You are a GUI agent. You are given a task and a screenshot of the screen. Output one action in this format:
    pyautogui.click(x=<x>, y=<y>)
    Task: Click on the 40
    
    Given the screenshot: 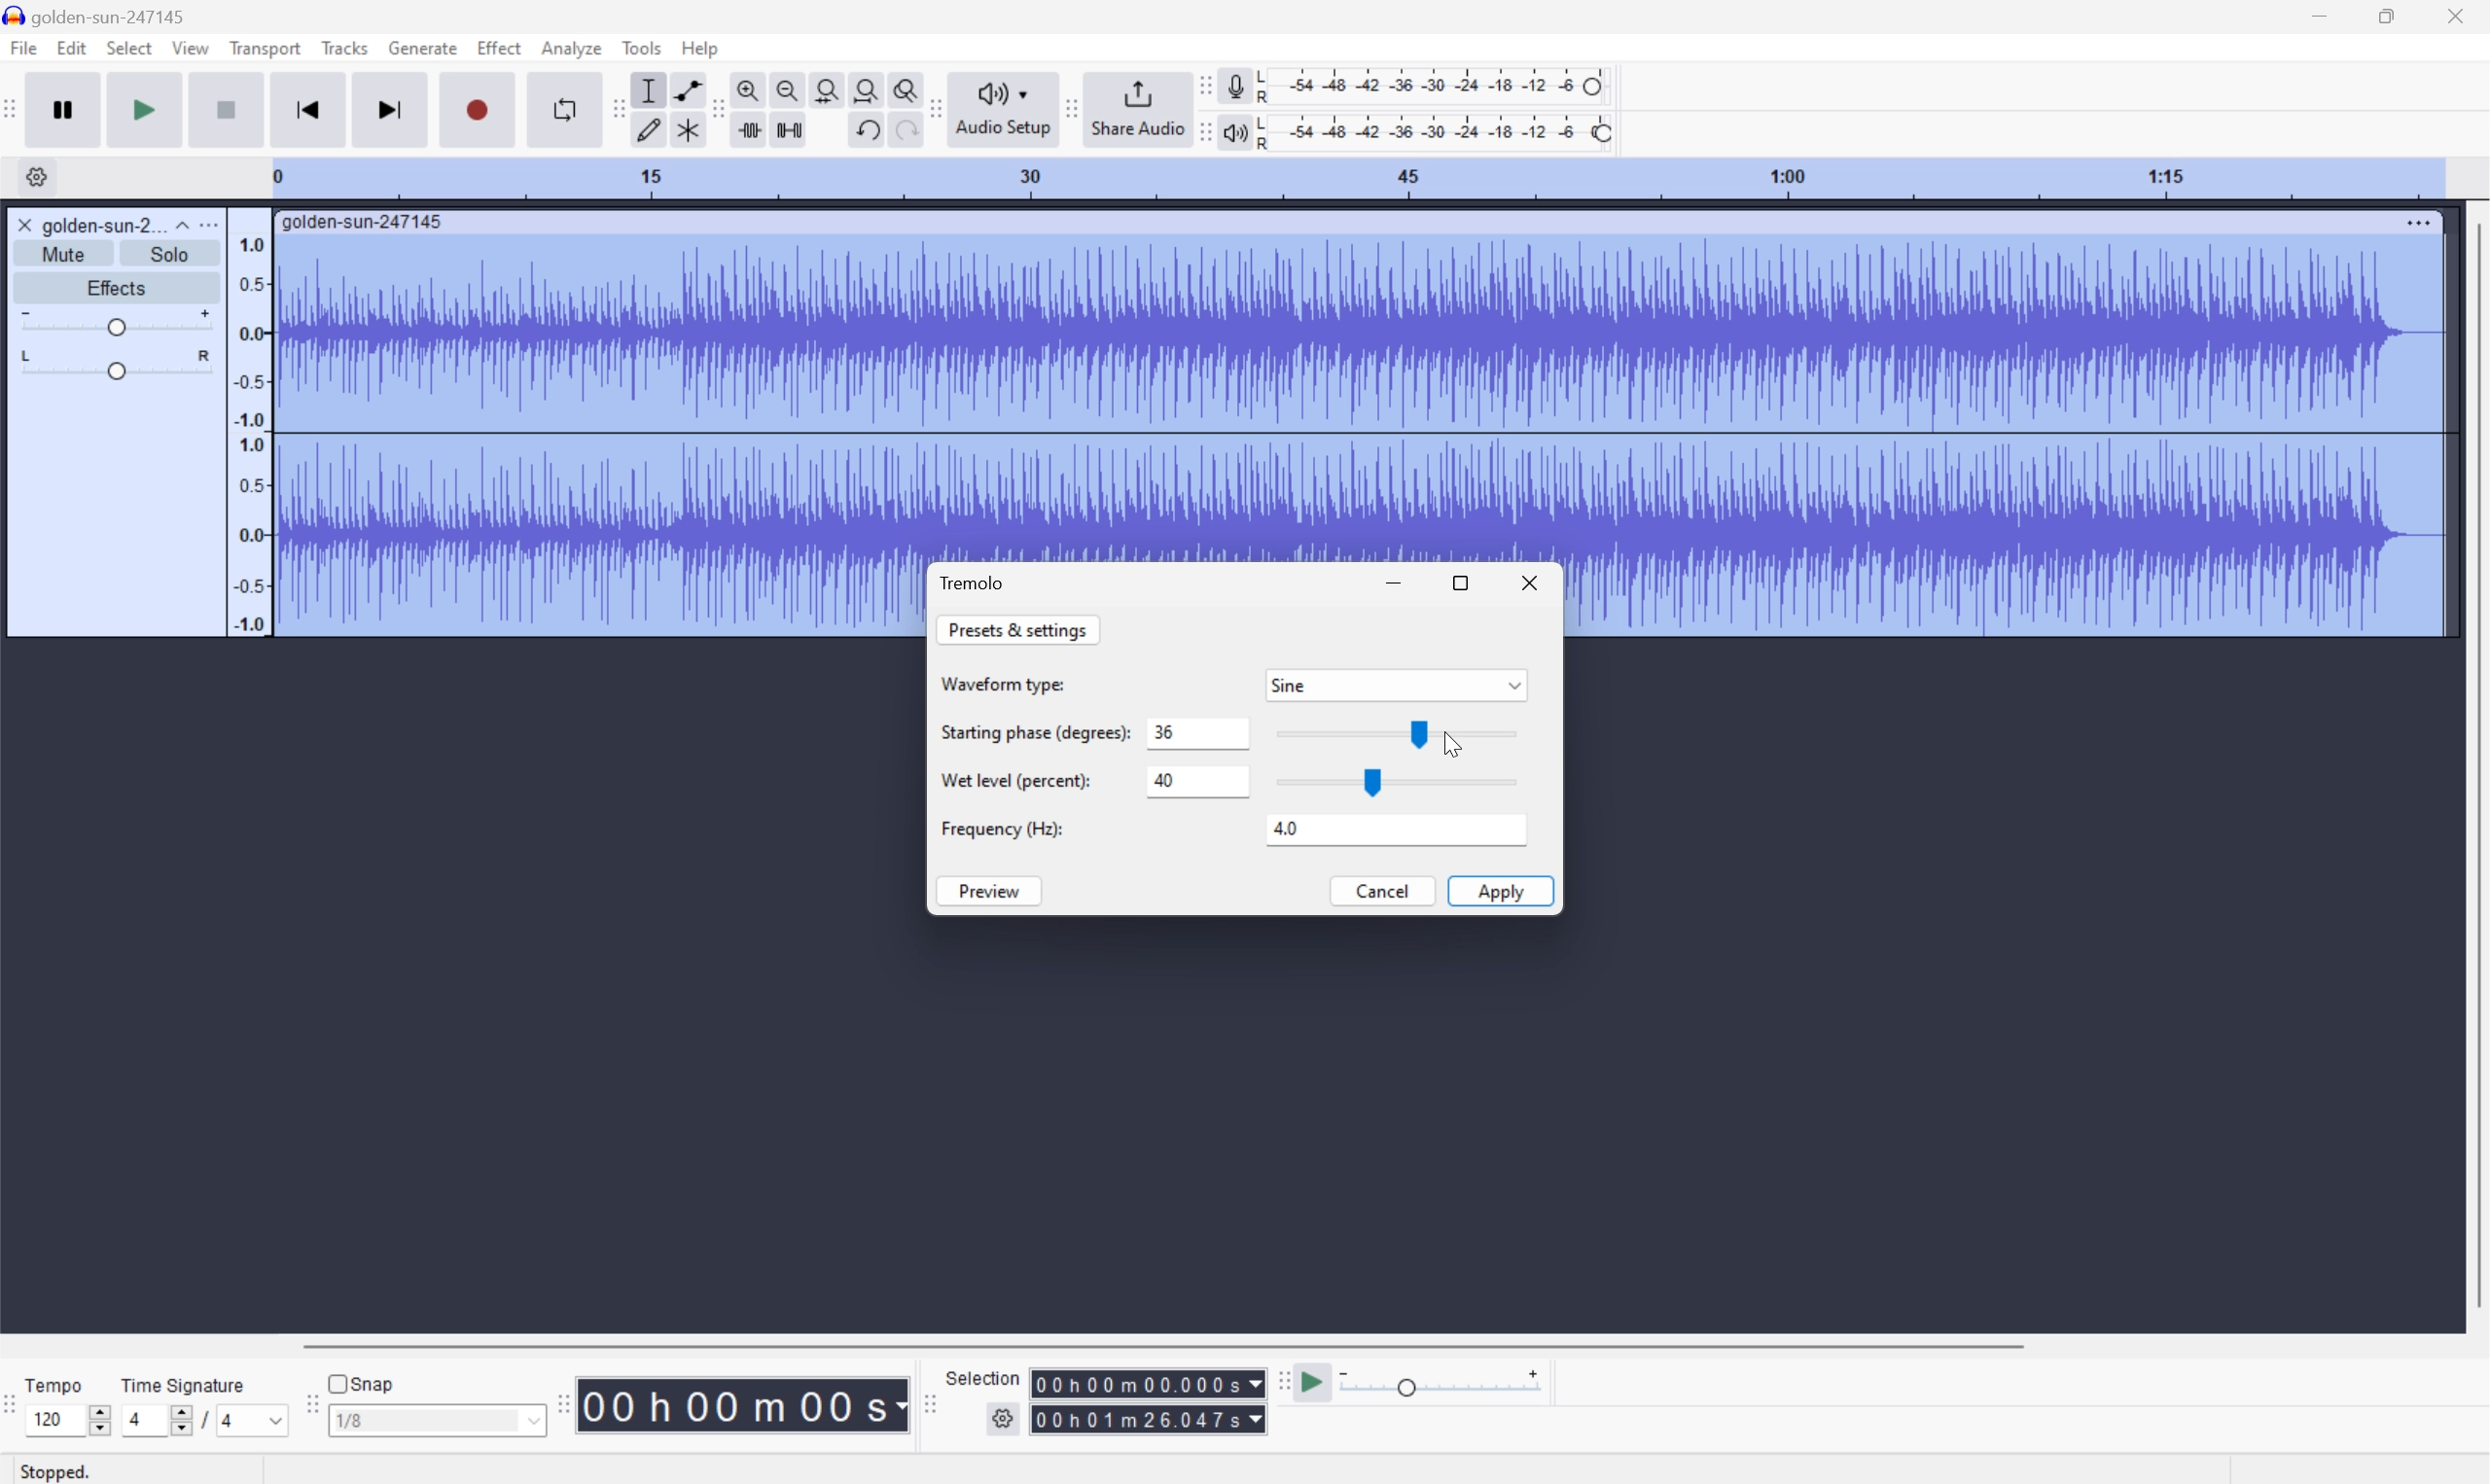 What is the action you would take?
    pyautogui.click(x=1202, y=784)
    